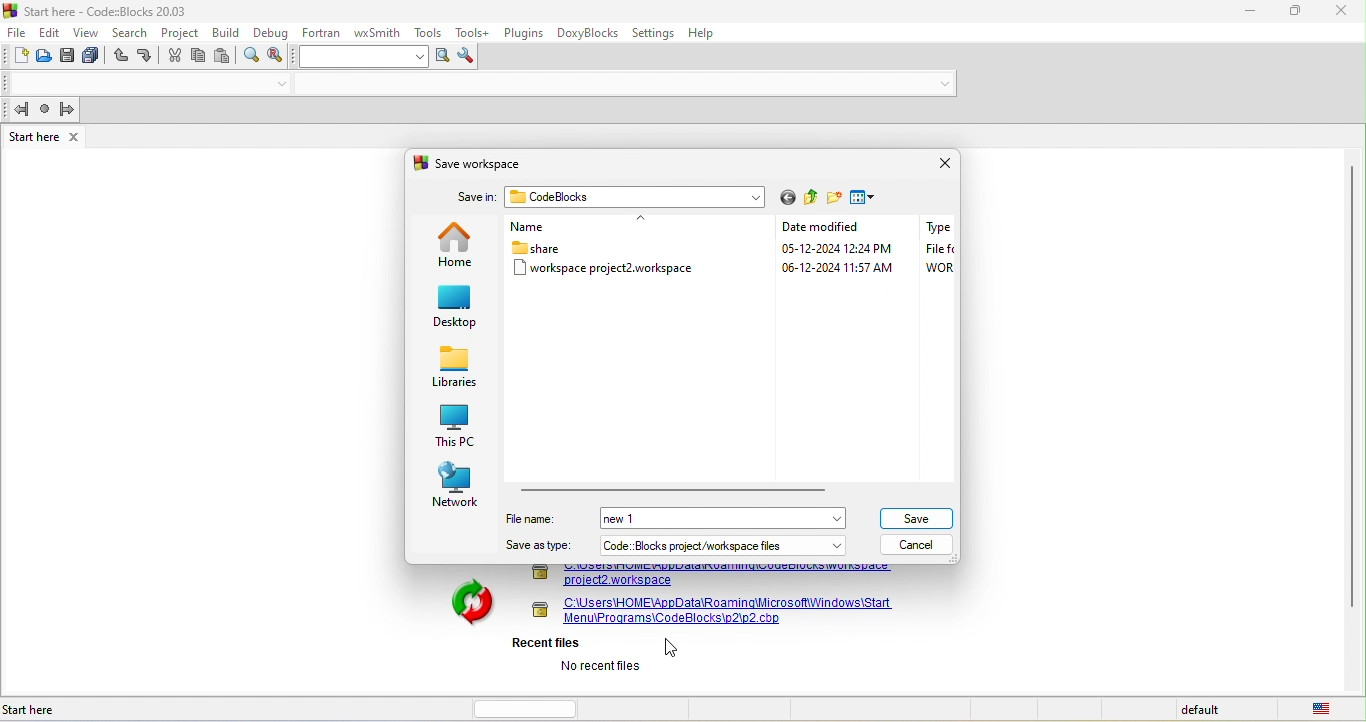  Describe the element at coordinates (453, 425) in the screenshot. I see `this pc` at that location.